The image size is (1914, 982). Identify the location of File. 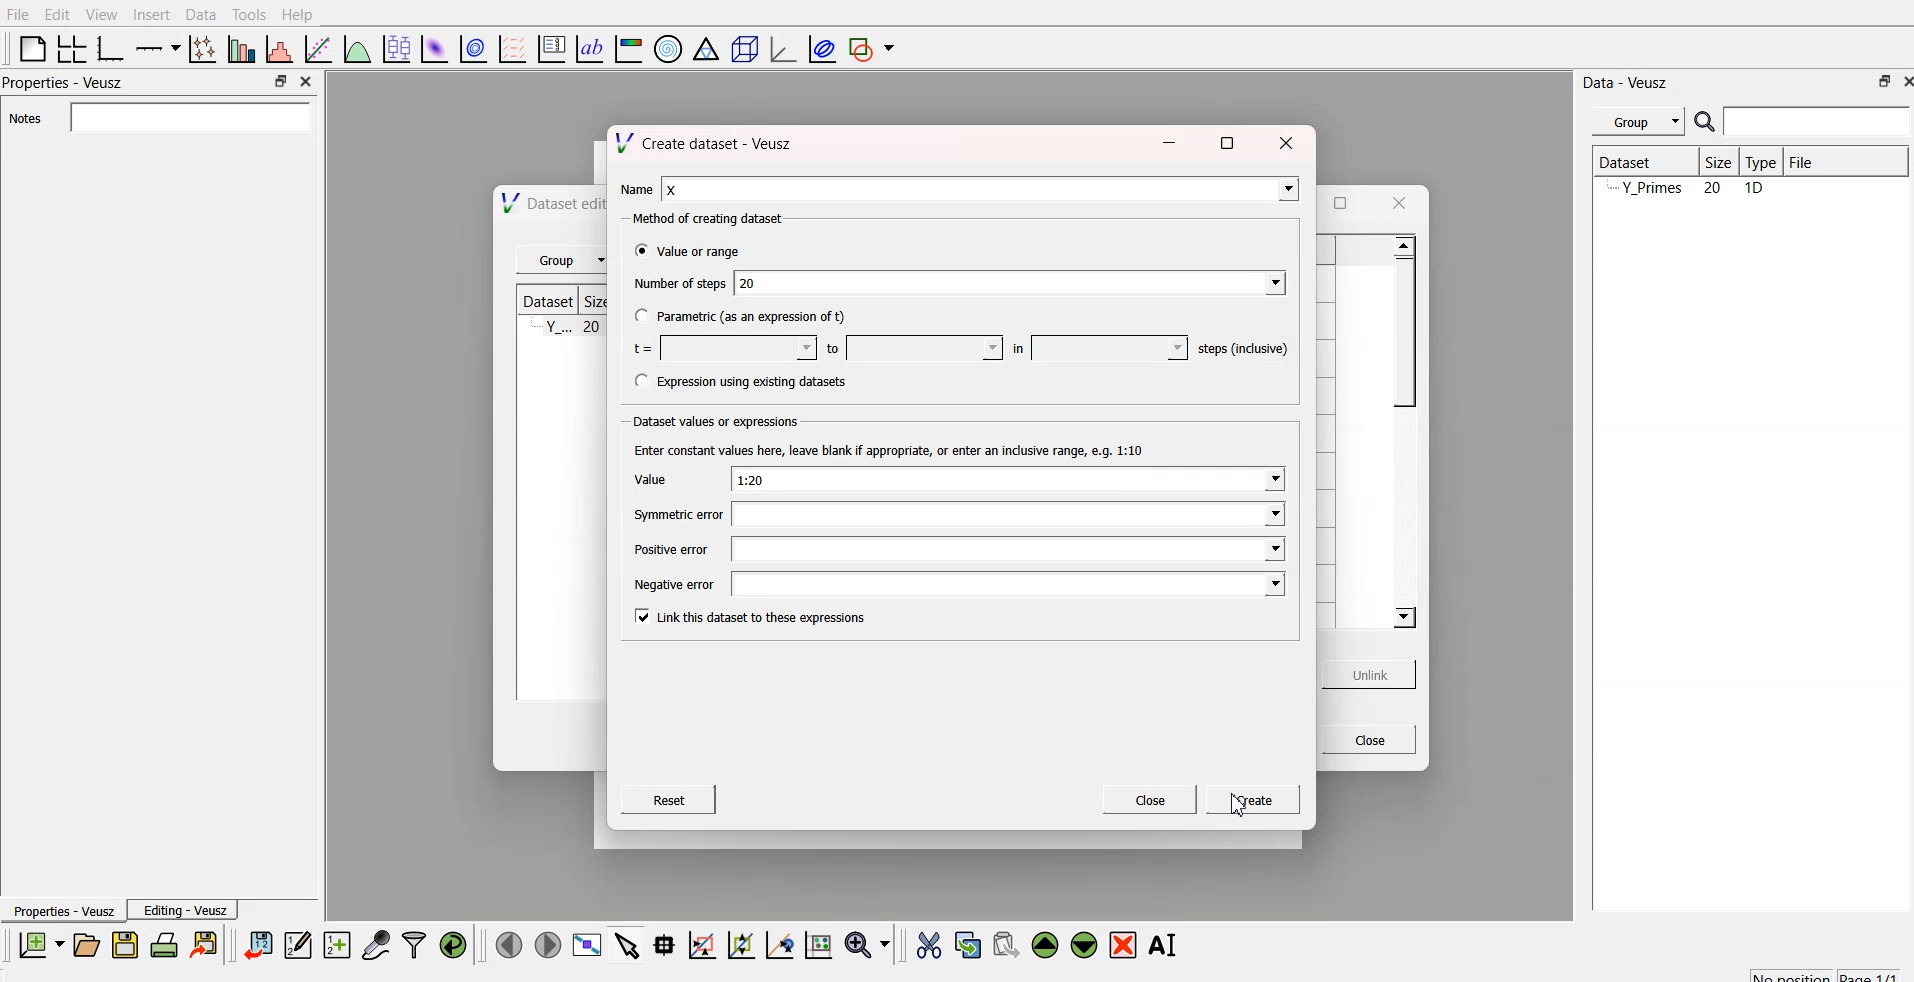
(1800, 159).